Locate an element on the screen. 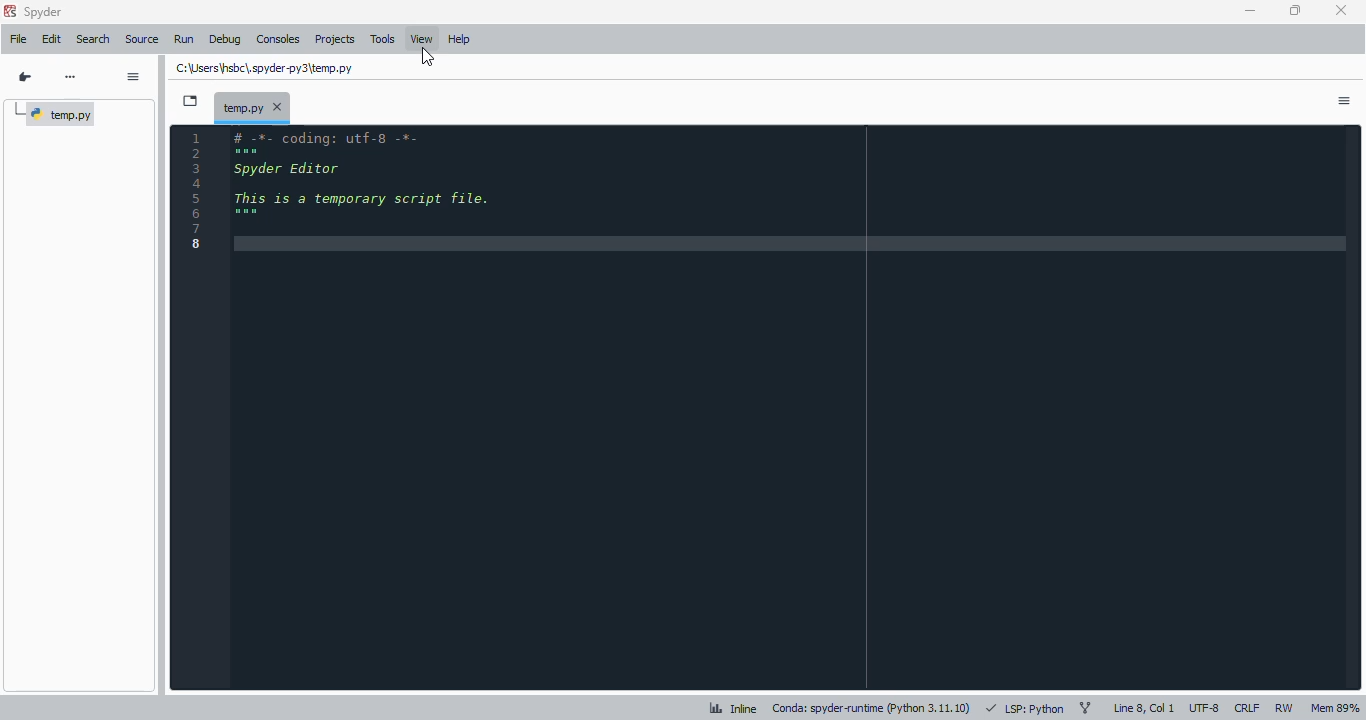  outline explorer panel is located at coordinates (79, 415).